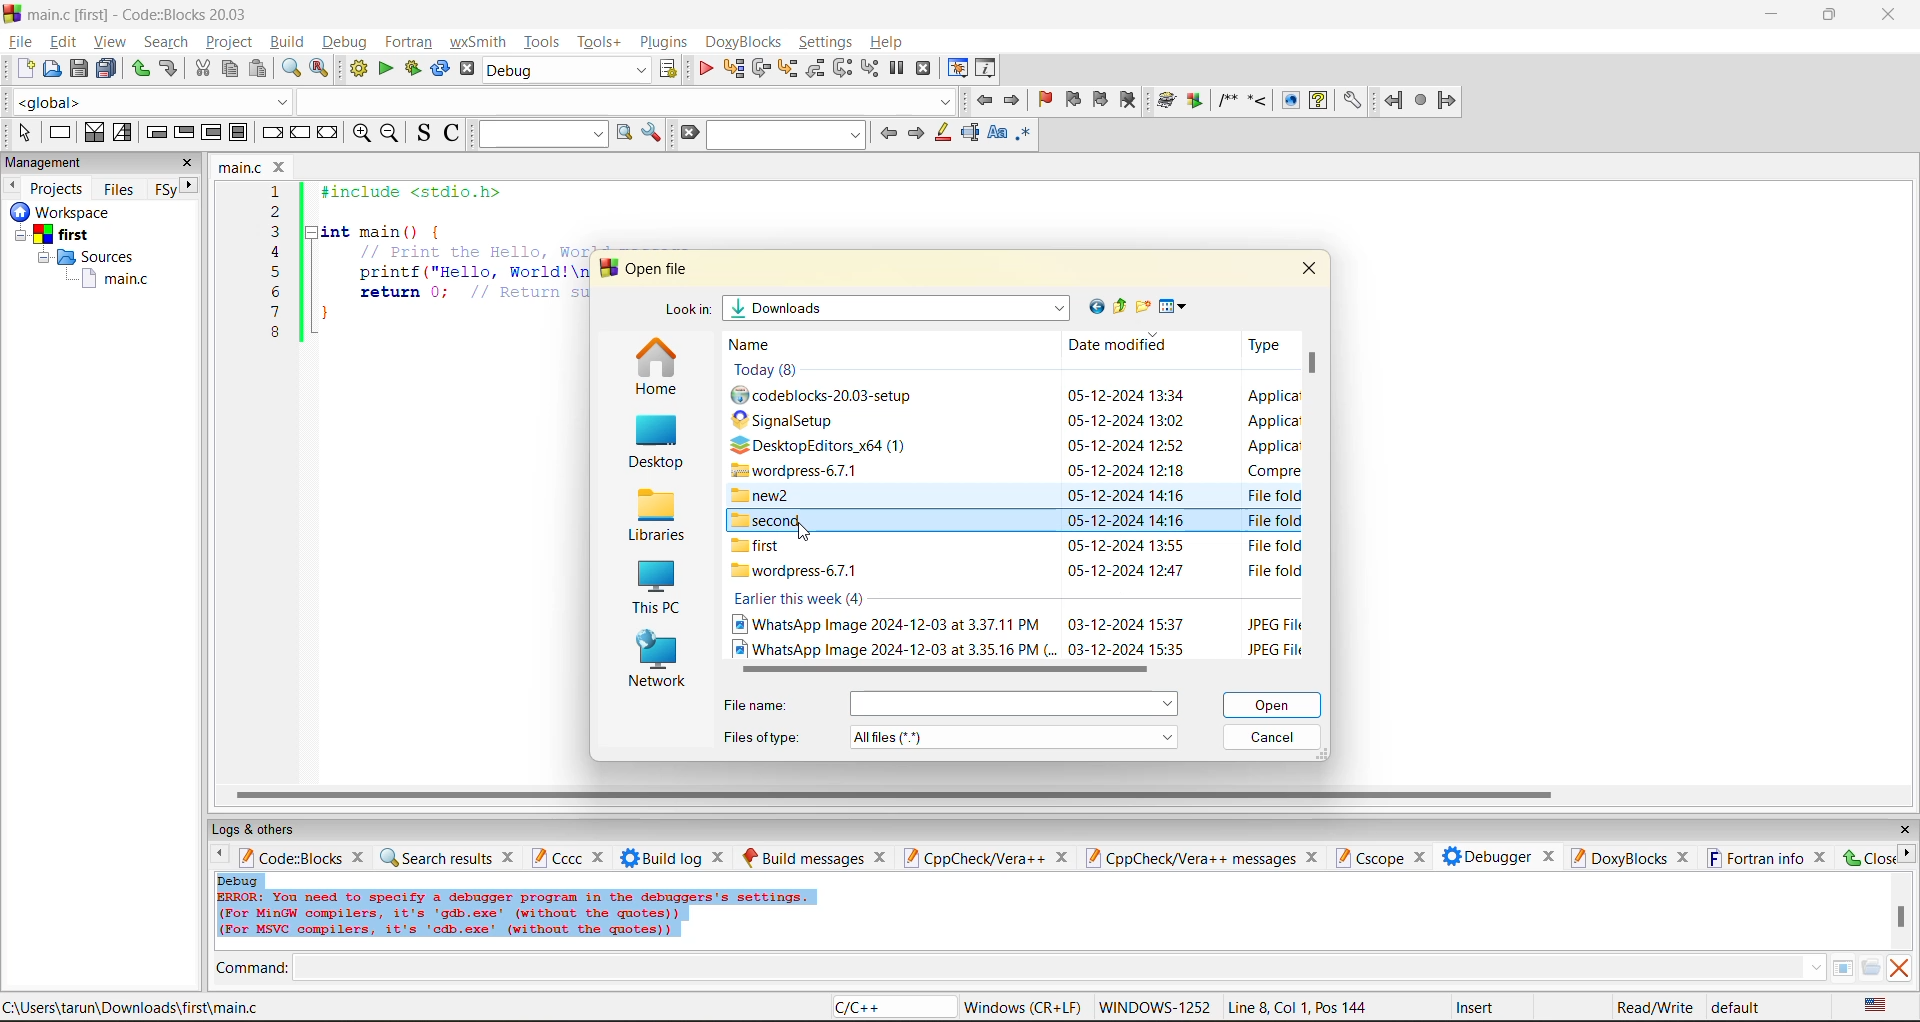  I want to click on close, so click(510, 856).